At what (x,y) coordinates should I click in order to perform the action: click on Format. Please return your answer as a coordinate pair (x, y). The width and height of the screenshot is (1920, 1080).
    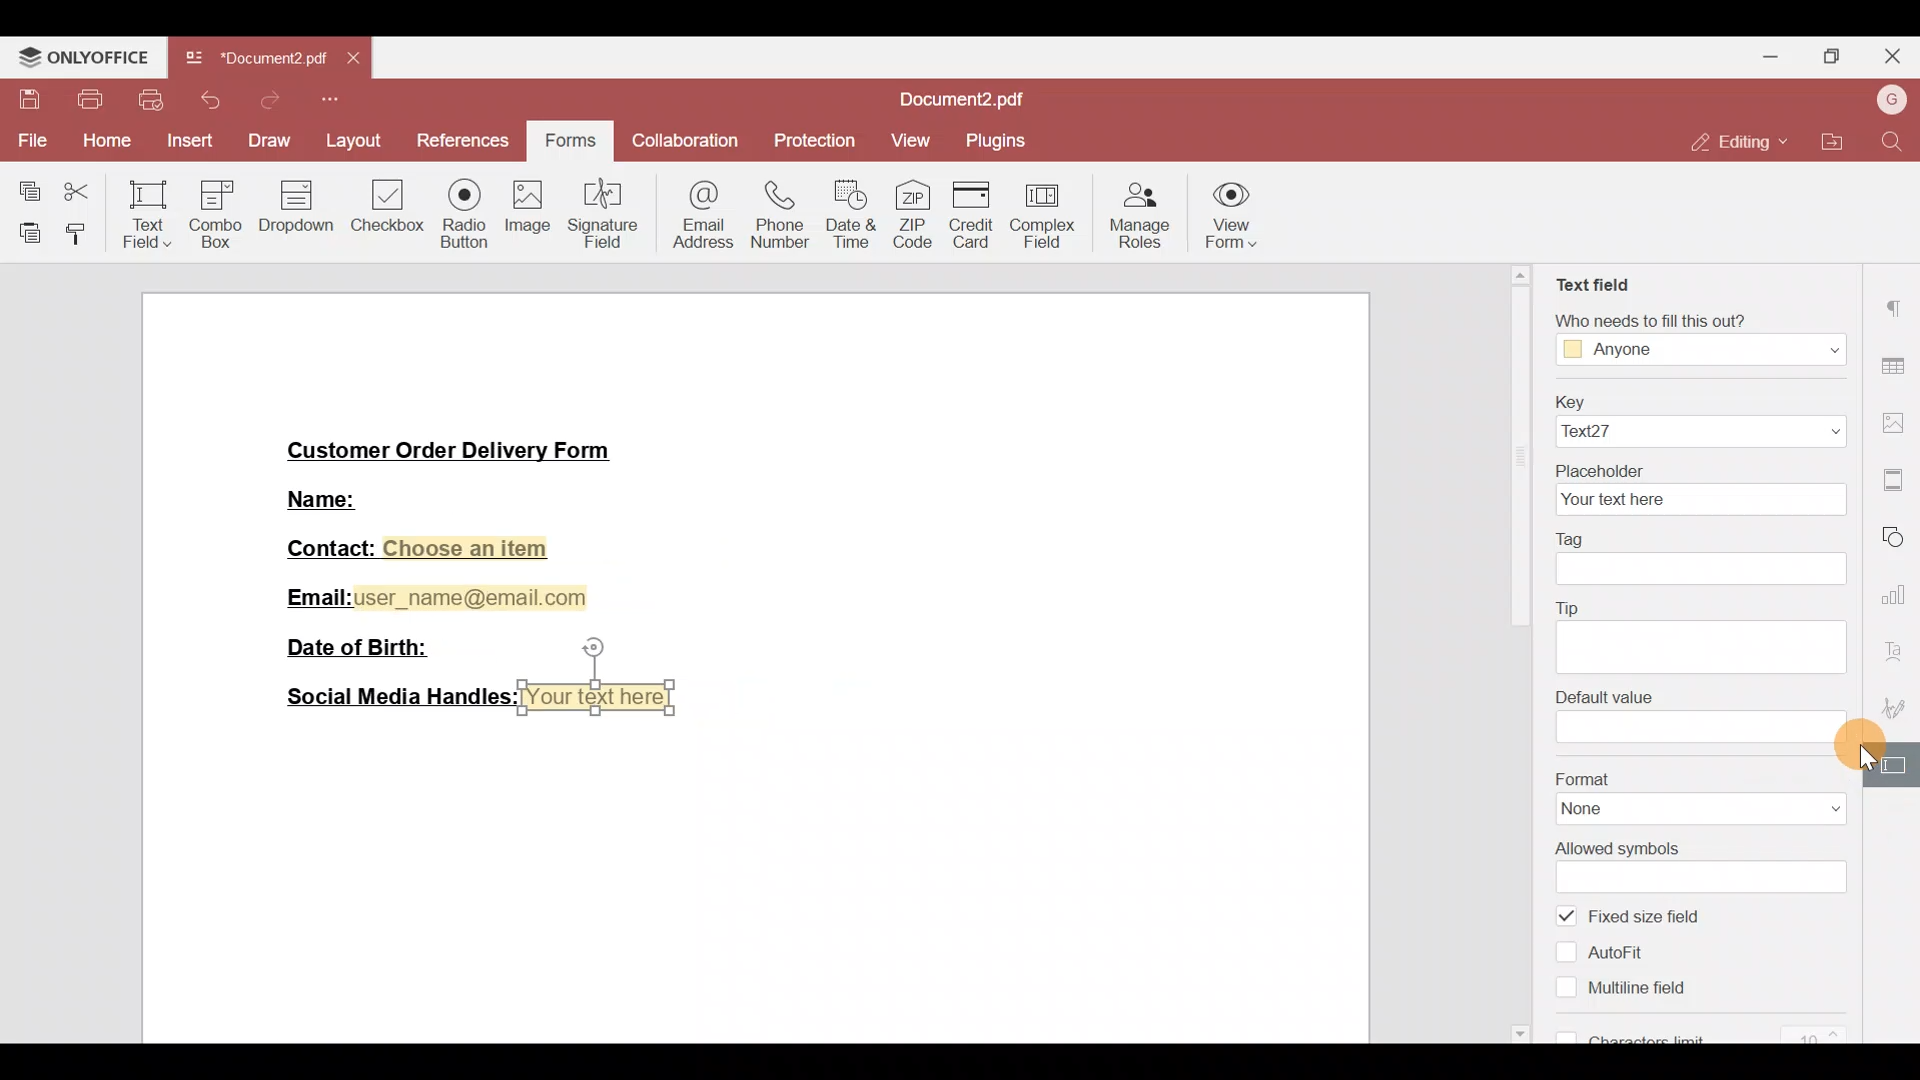
    Looking at the image, I should click on (1696, 795).